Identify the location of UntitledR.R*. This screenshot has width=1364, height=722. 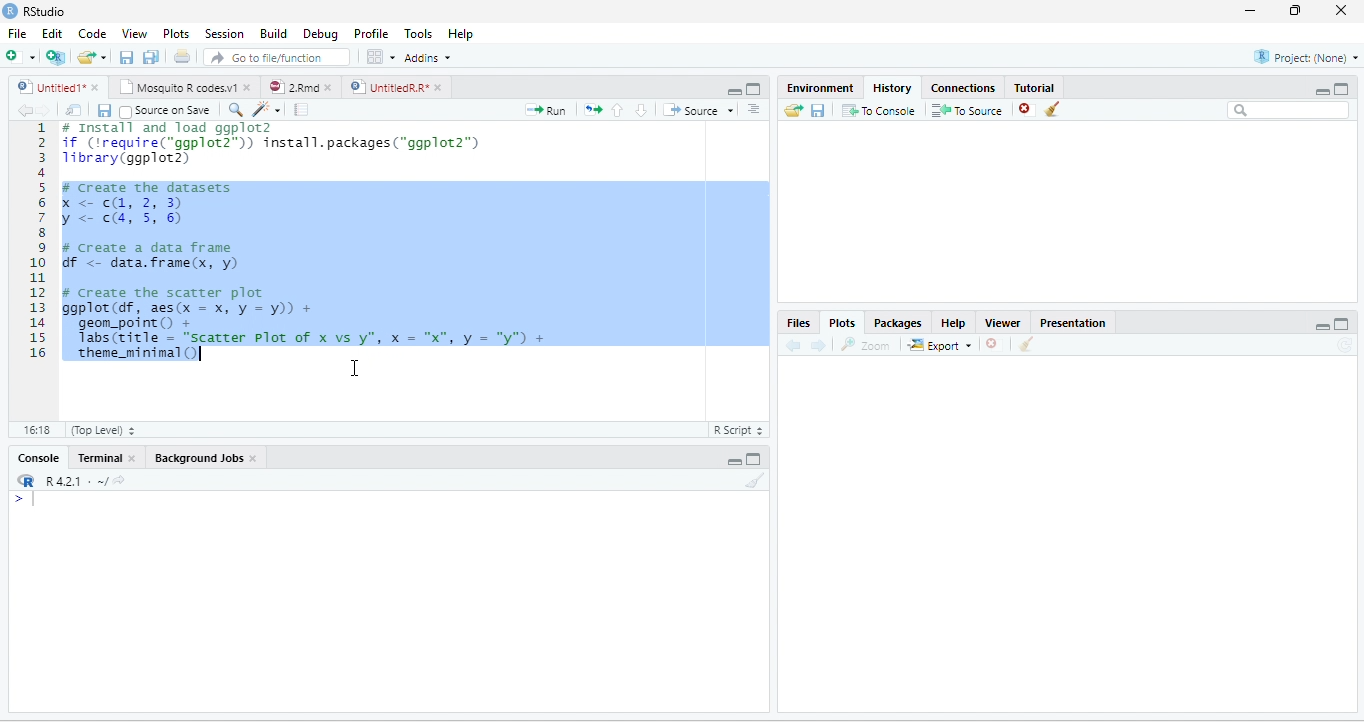
(387, 87).